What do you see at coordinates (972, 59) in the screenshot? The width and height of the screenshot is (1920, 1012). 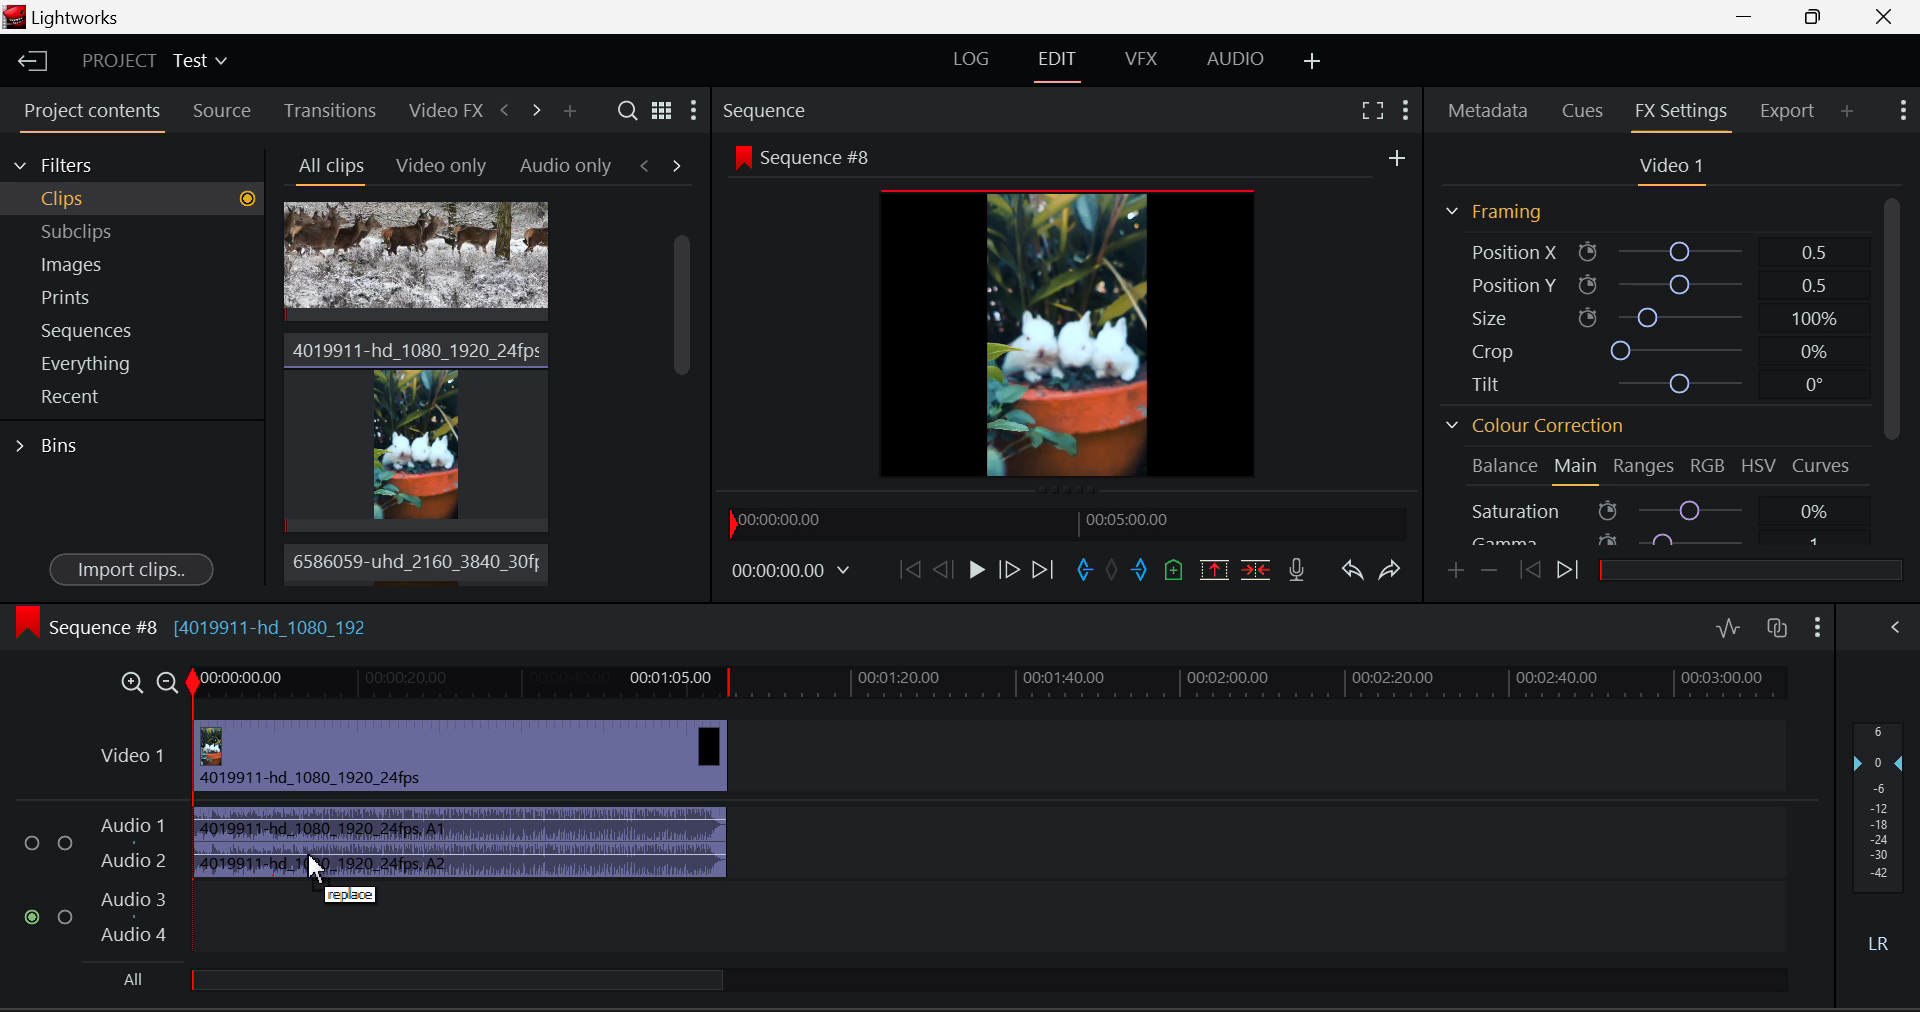 I see `LOG Layout` at bounding box center [972, 59].